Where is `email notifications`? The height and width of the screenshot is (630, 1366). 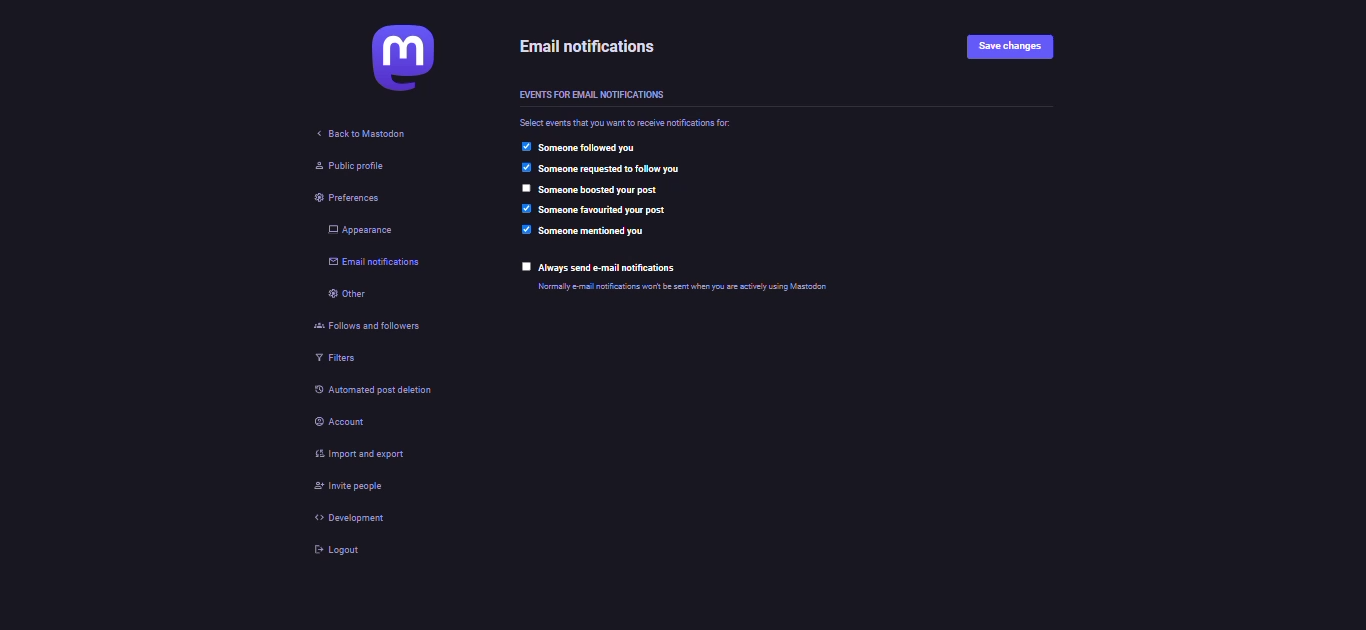 email notifications is located at coordinates (364, 264).